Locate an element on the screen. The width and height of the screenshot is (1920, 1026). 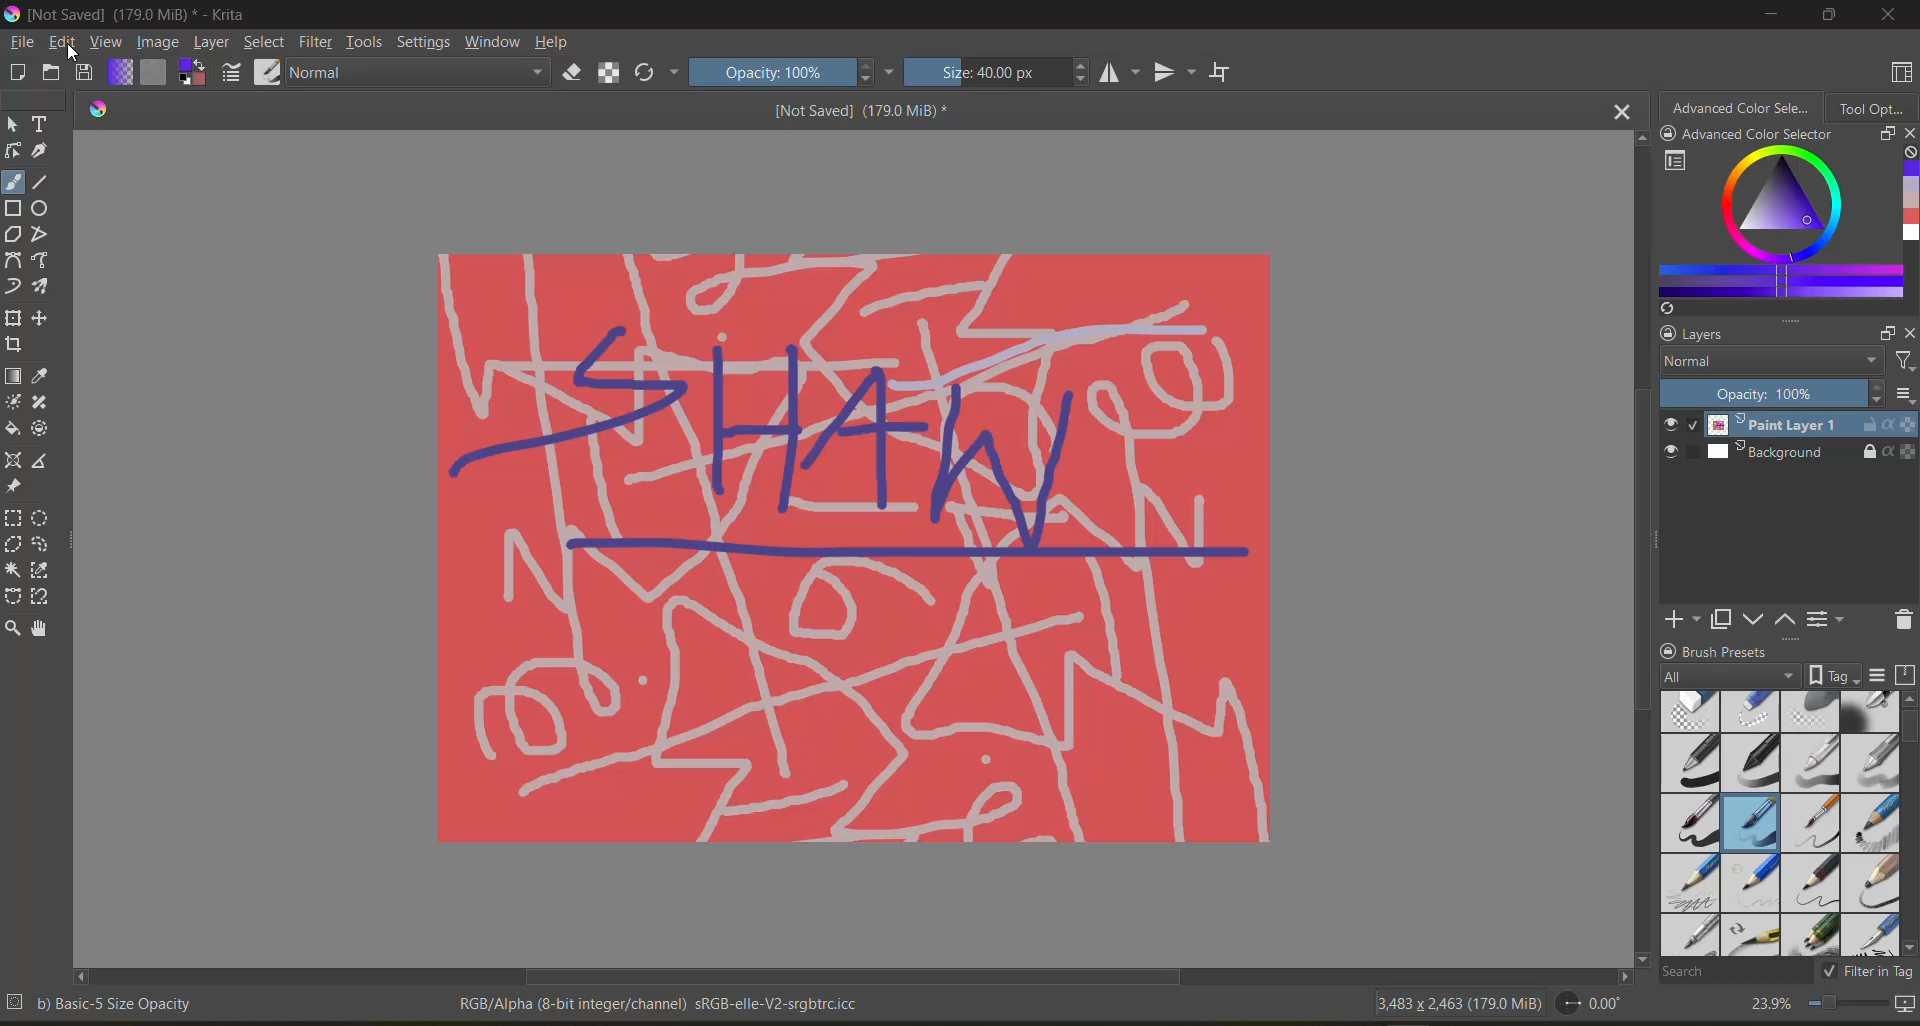
logo is located at coordinates (102, 110).